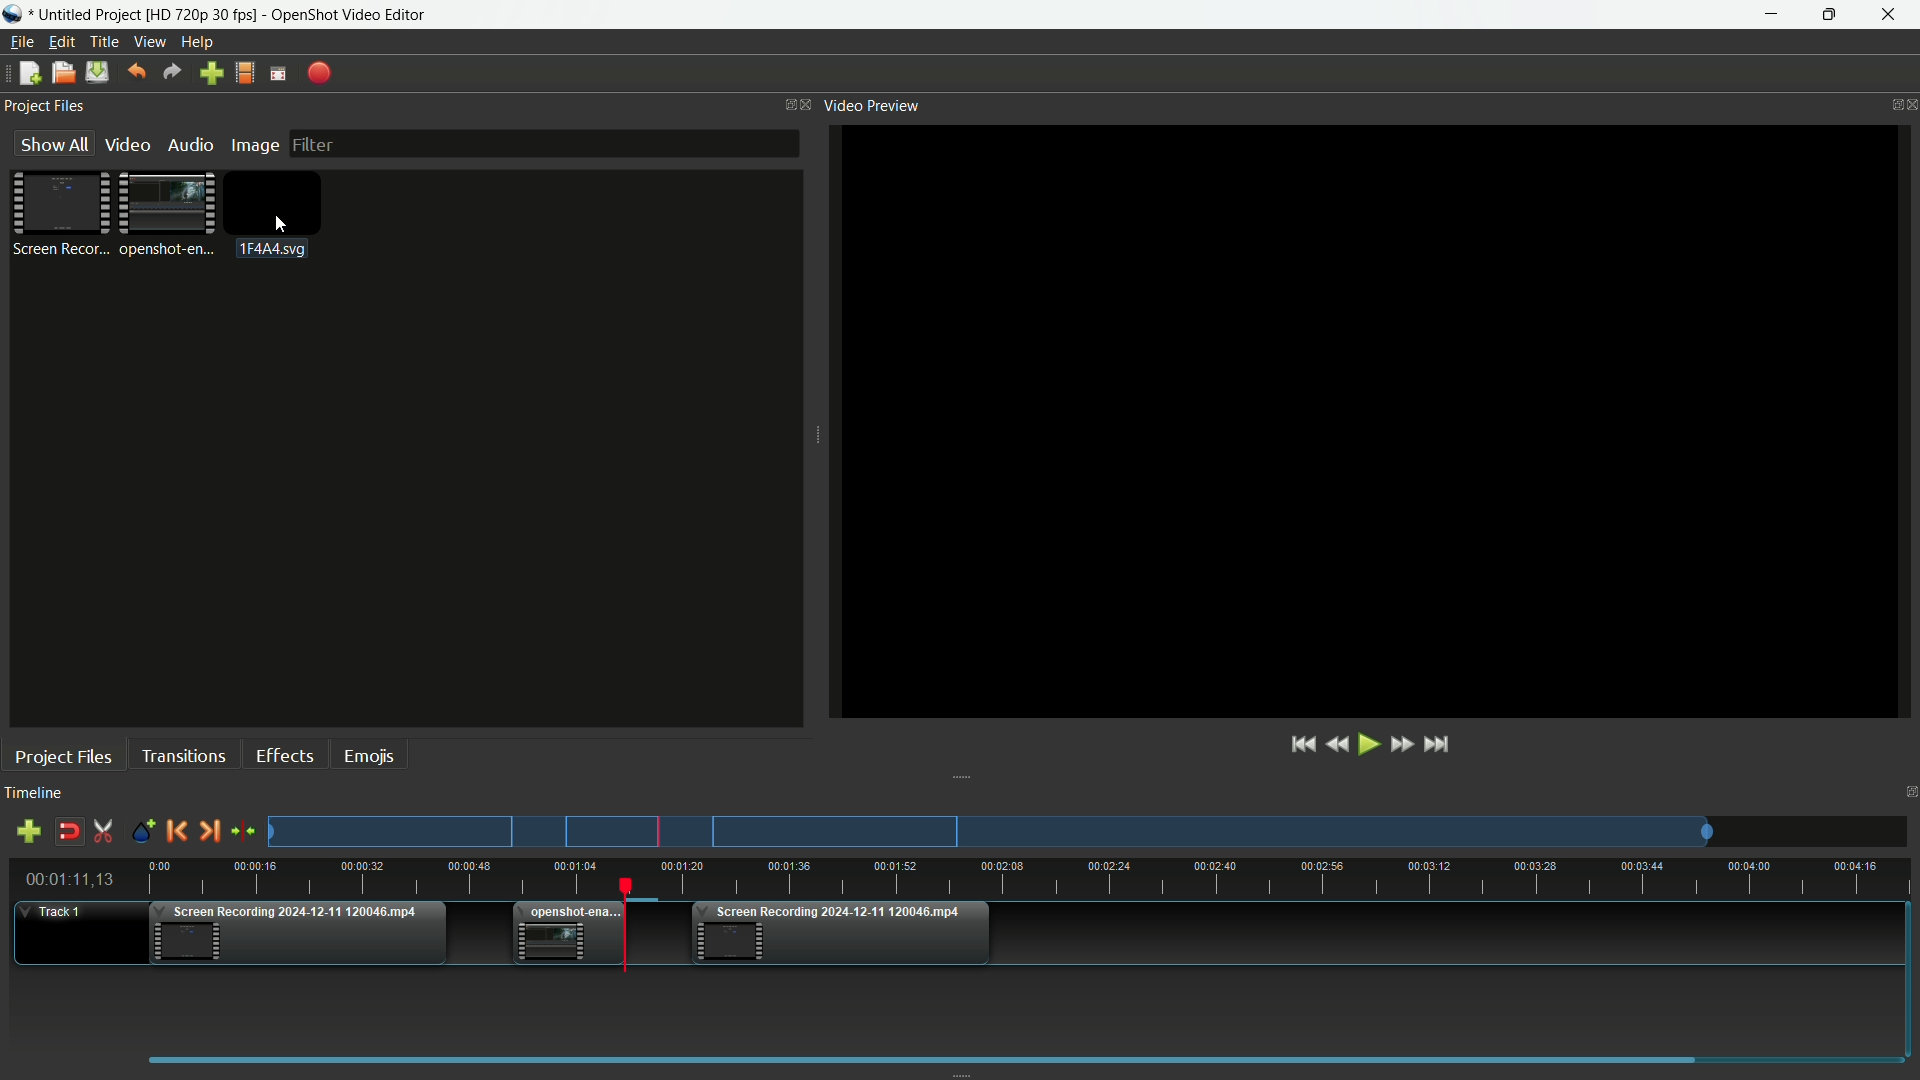 This screenshot has height=1080, width=1920. What do you see at coordinates (369, 754) in the screenshot?
I see `Emojis` at bounding box center [369, 754].